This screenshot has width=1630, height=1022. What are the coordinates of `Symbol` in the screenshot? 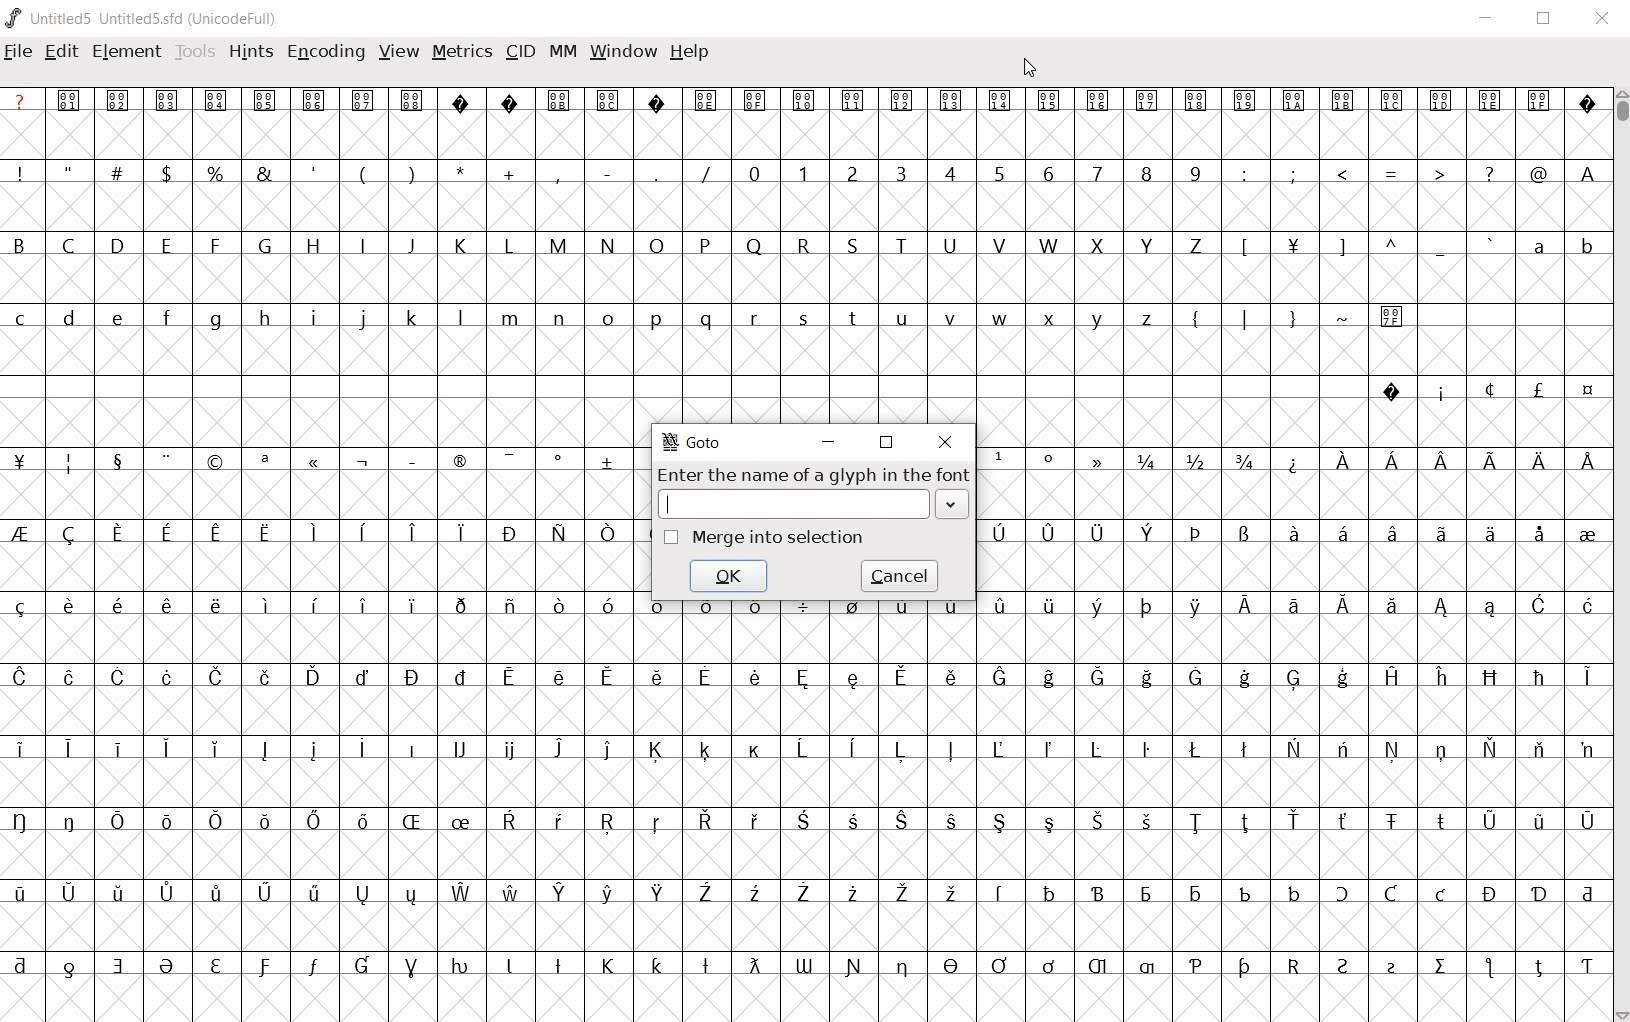 It's located at (609, 535).